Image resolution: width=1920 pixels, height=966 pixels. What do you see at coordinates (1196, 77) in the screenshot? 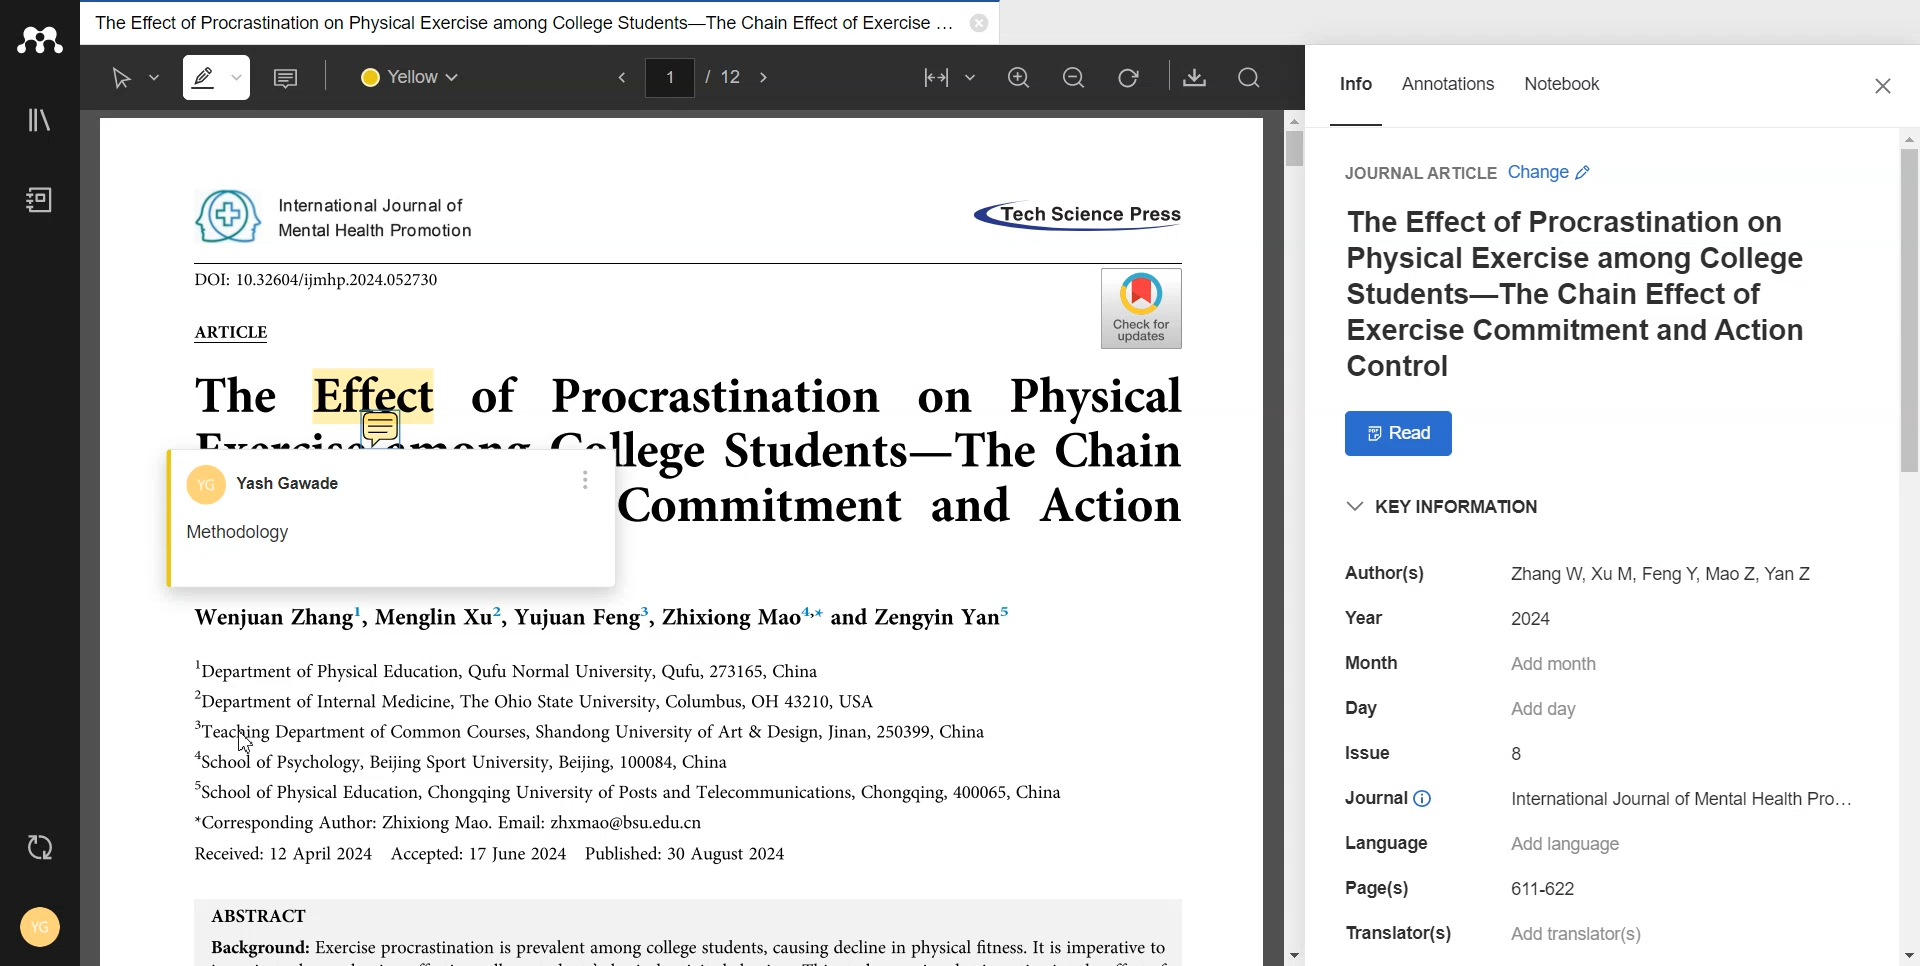
I see `Download` at bounding box center [1196, 77].